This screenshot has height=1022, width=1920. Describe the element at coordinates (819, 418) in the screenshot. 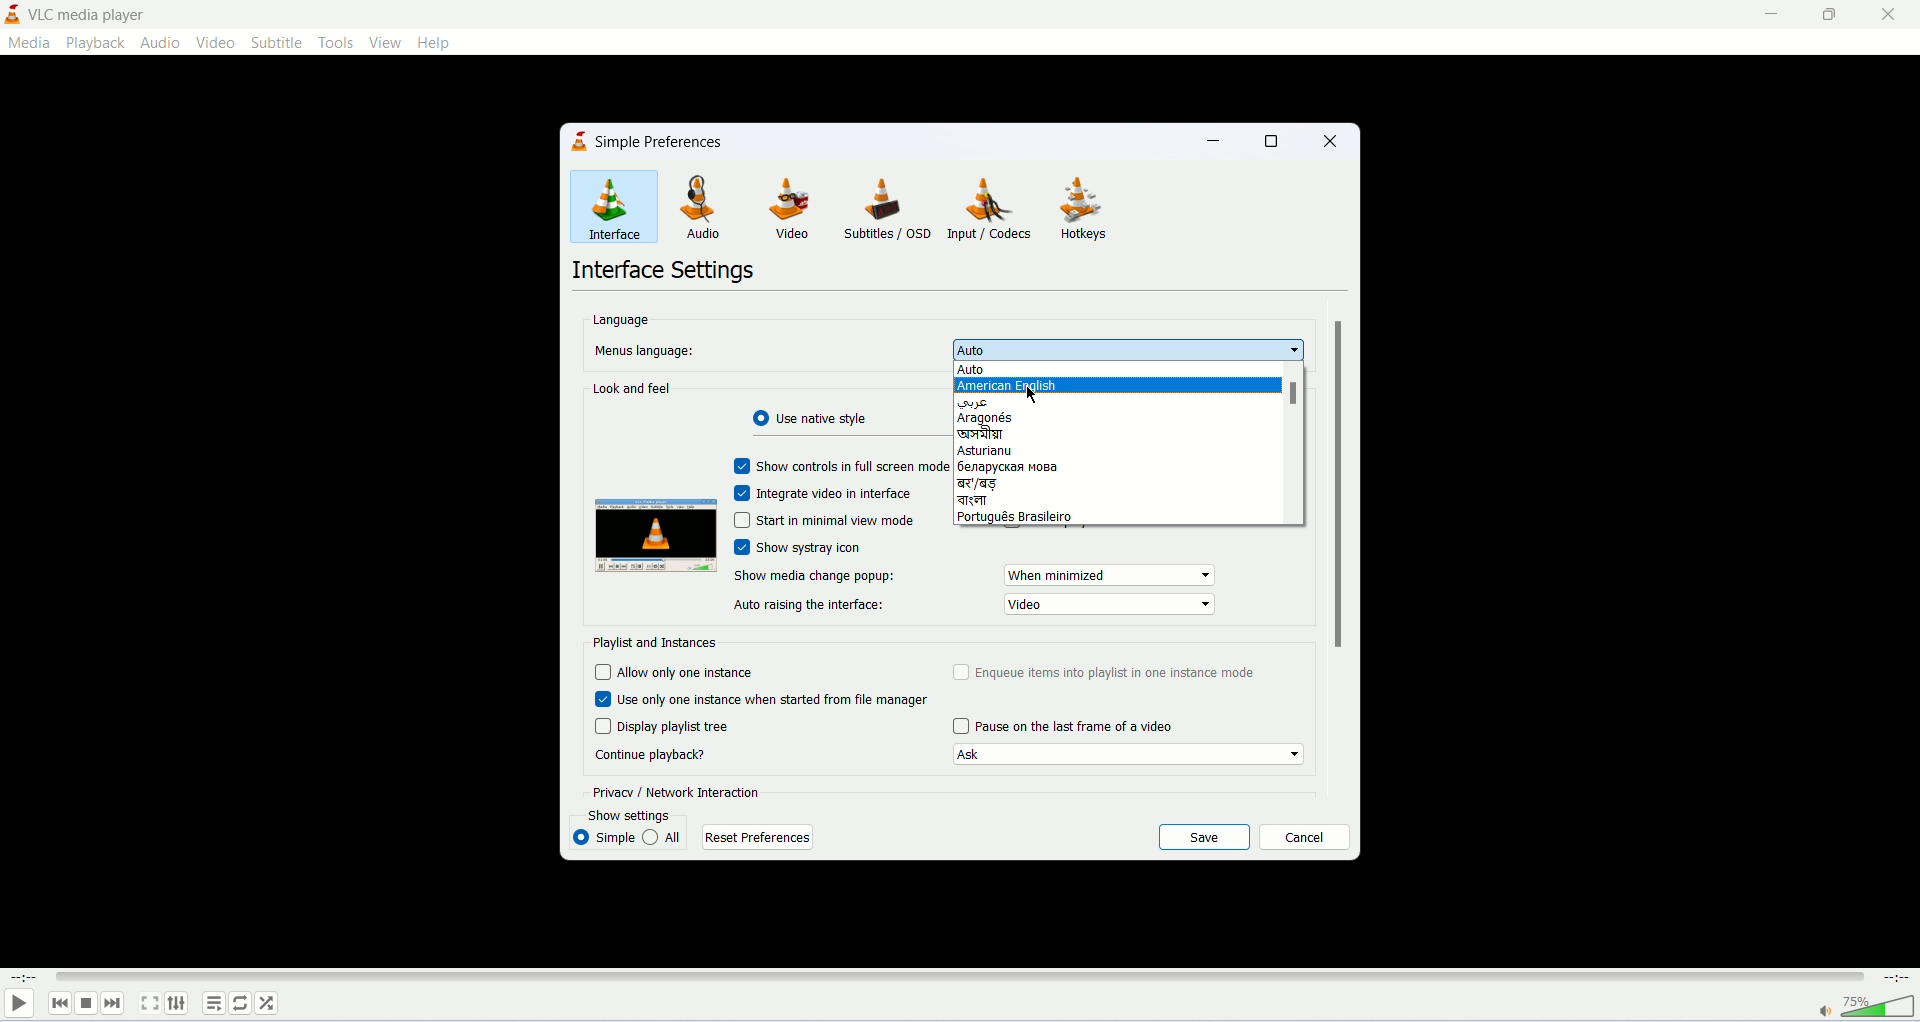

I see `use native style` at that location.